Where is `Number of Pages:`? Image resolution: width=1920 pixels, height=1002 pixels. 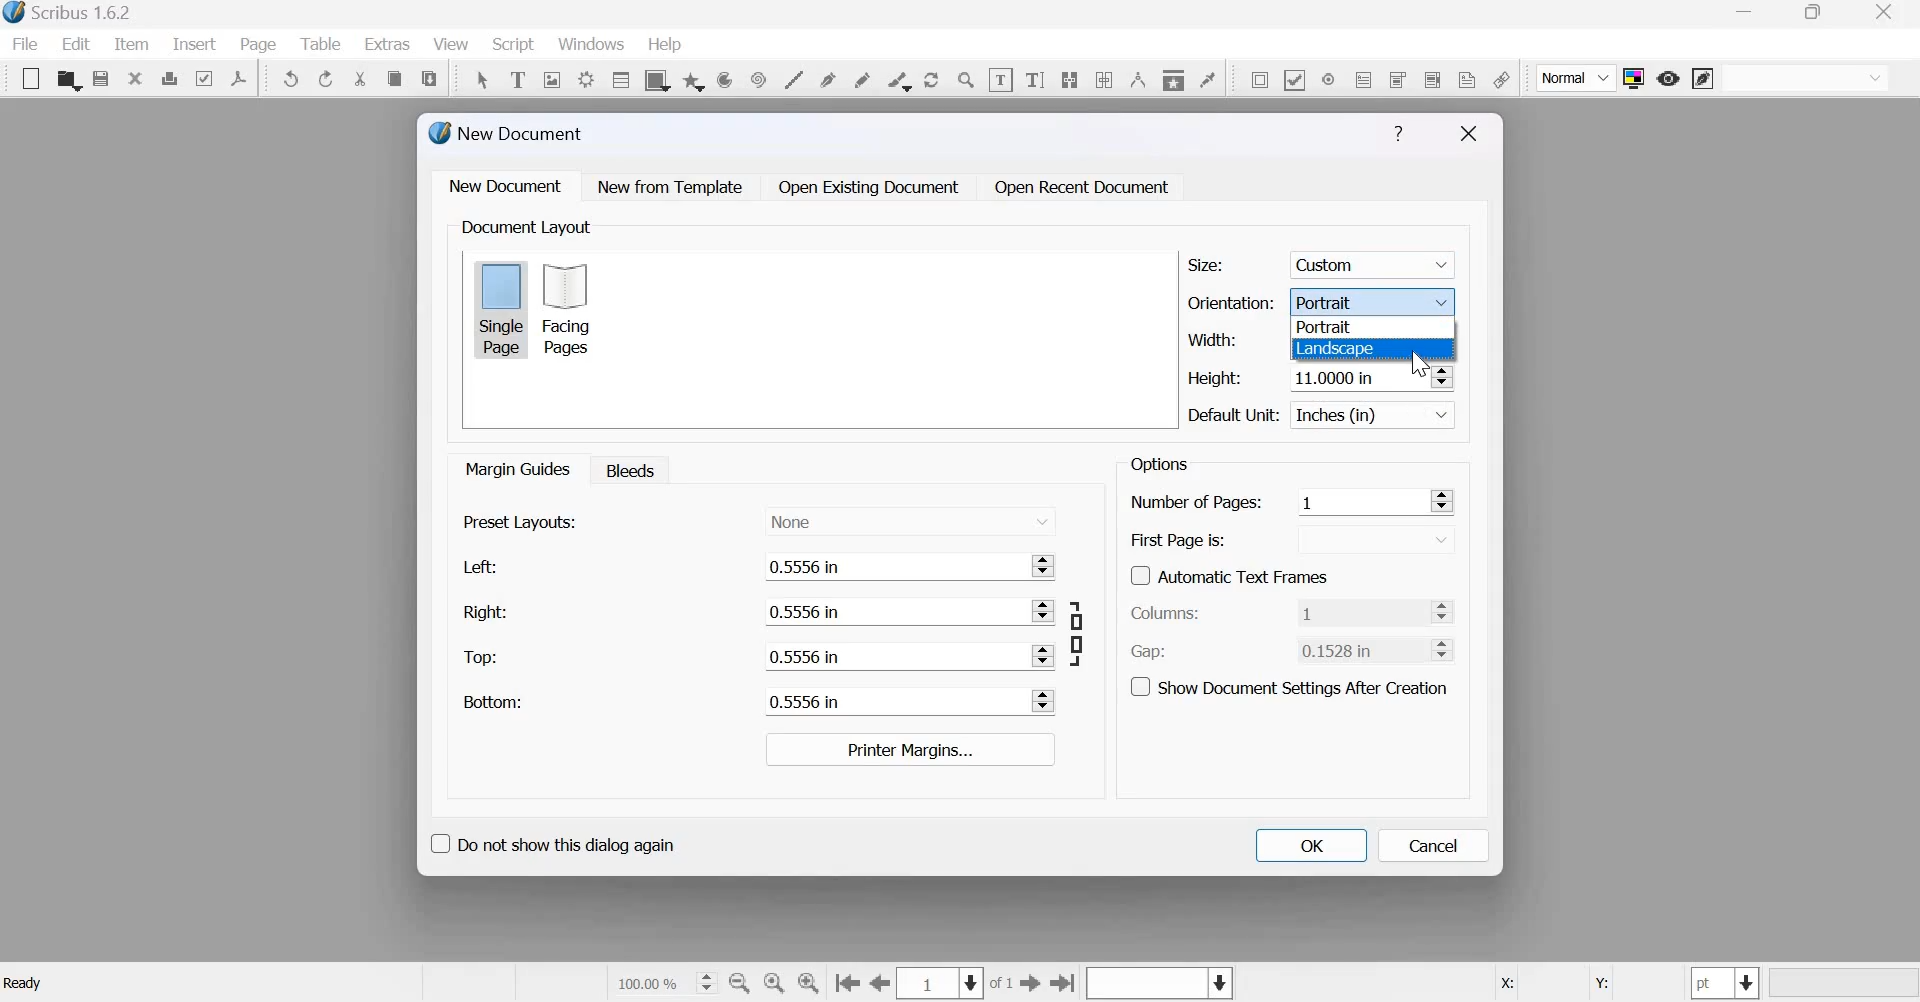 Number of Pages: is located at coordinates (1196, 504).